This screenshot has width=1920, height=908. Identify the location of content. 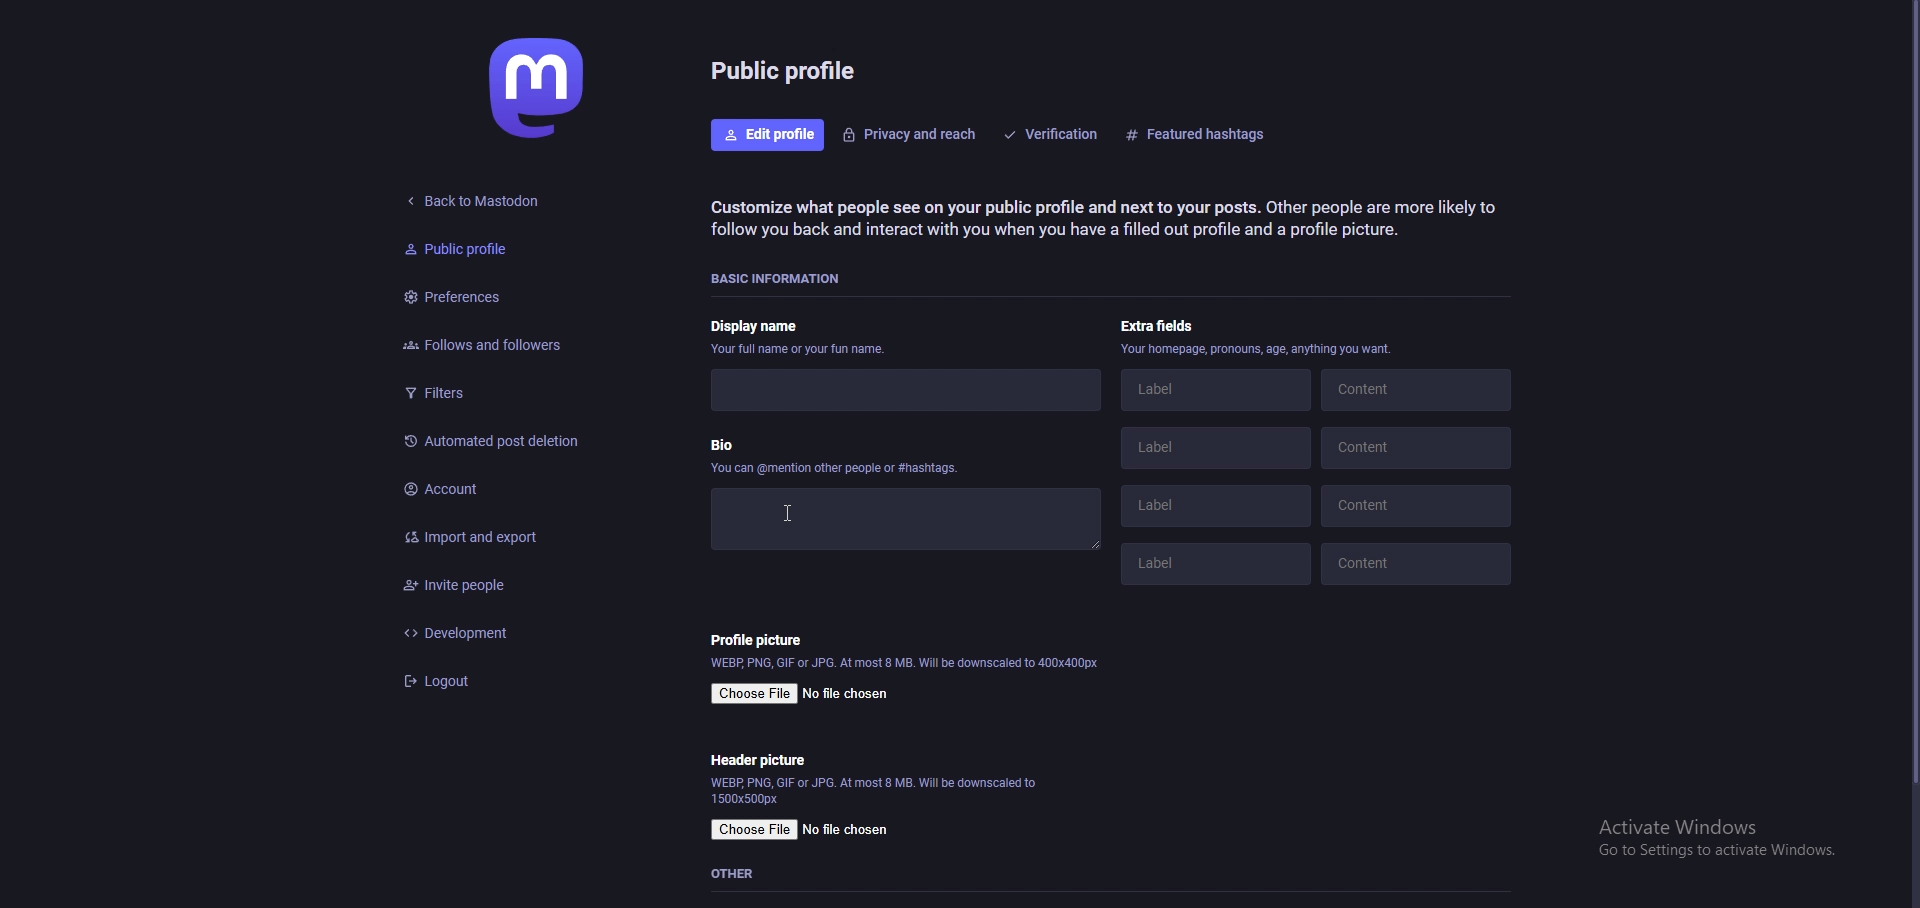
(1418, 505).